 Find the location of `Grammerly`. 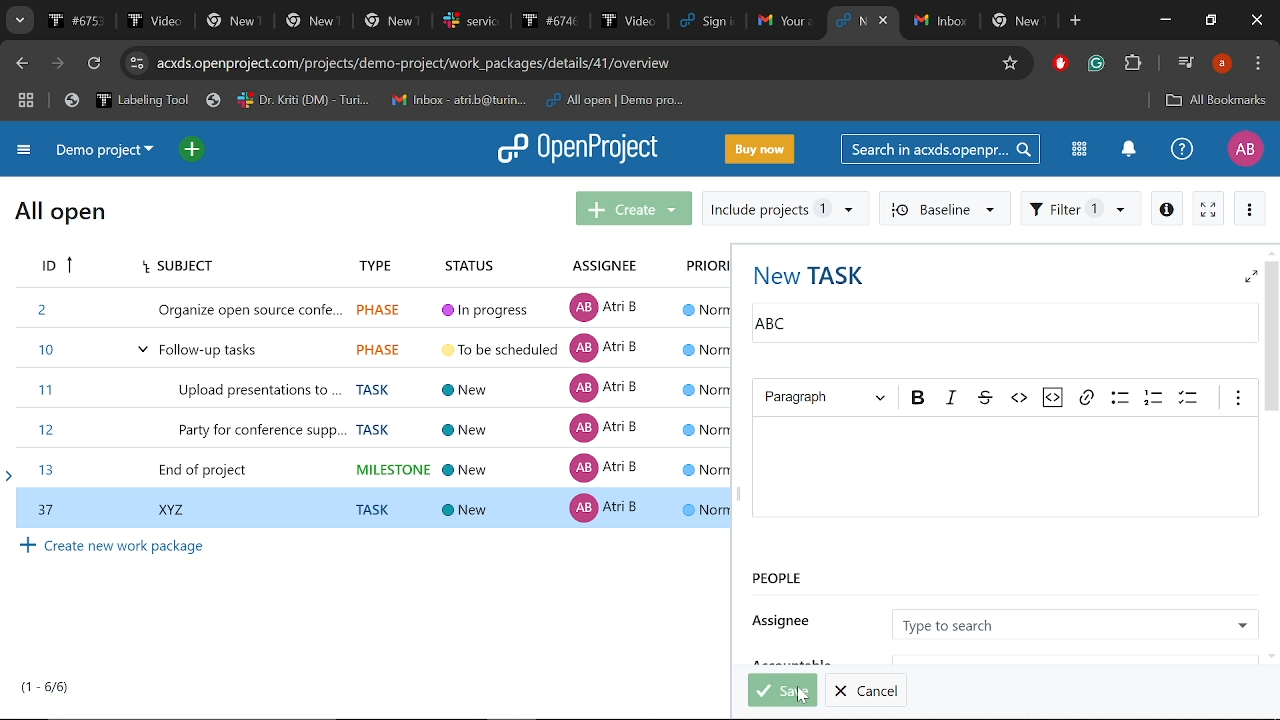

Grammerly is located at coordinates (1098, 64).